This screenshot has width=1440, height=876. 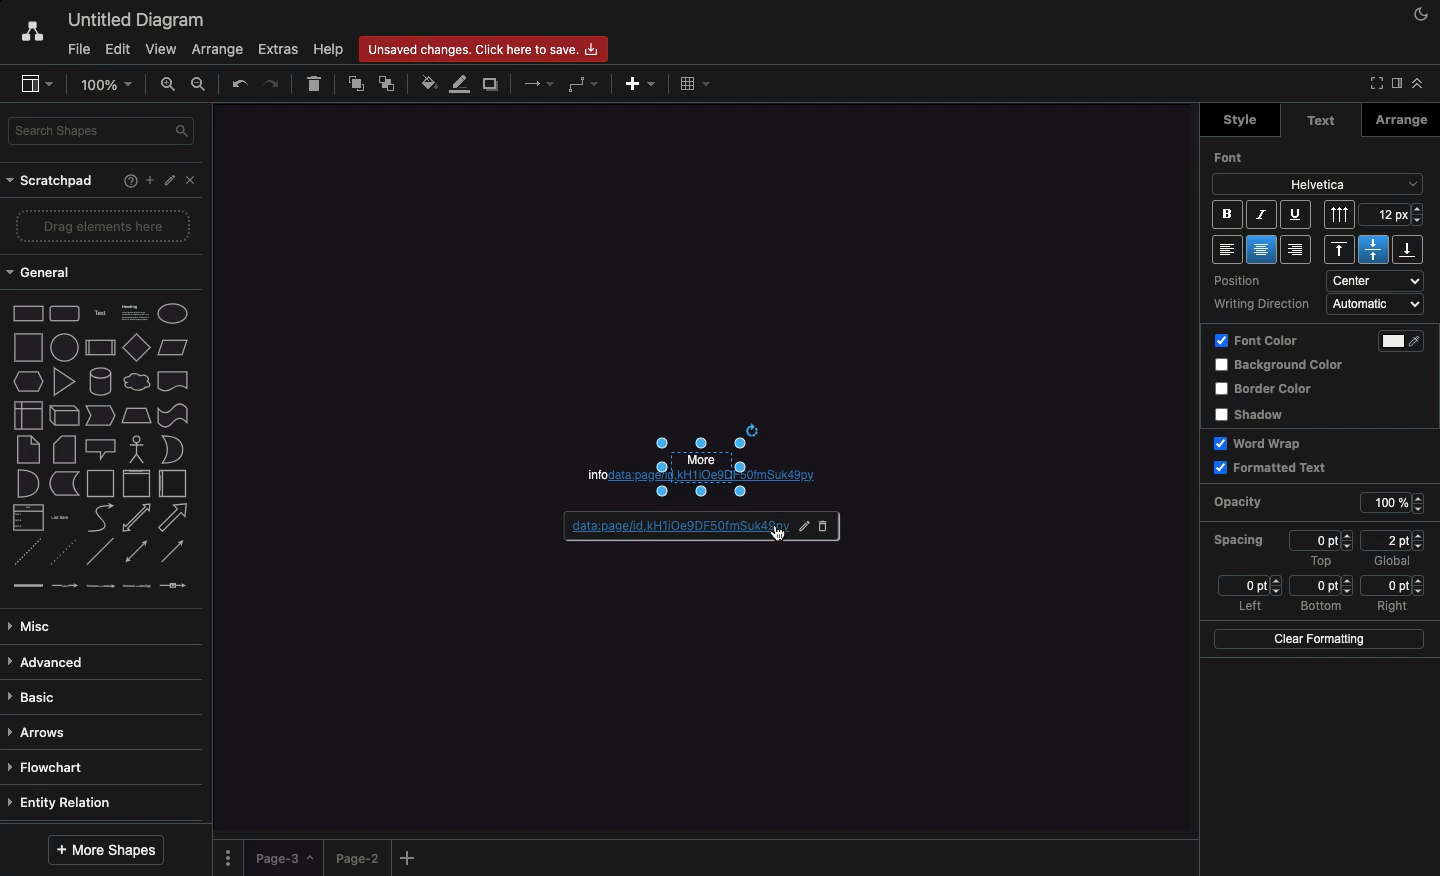 What do you see at coordinates (1317, 185) in the screenshot?
I see `Helvetica - Style` at bounding box center [1317, 185].